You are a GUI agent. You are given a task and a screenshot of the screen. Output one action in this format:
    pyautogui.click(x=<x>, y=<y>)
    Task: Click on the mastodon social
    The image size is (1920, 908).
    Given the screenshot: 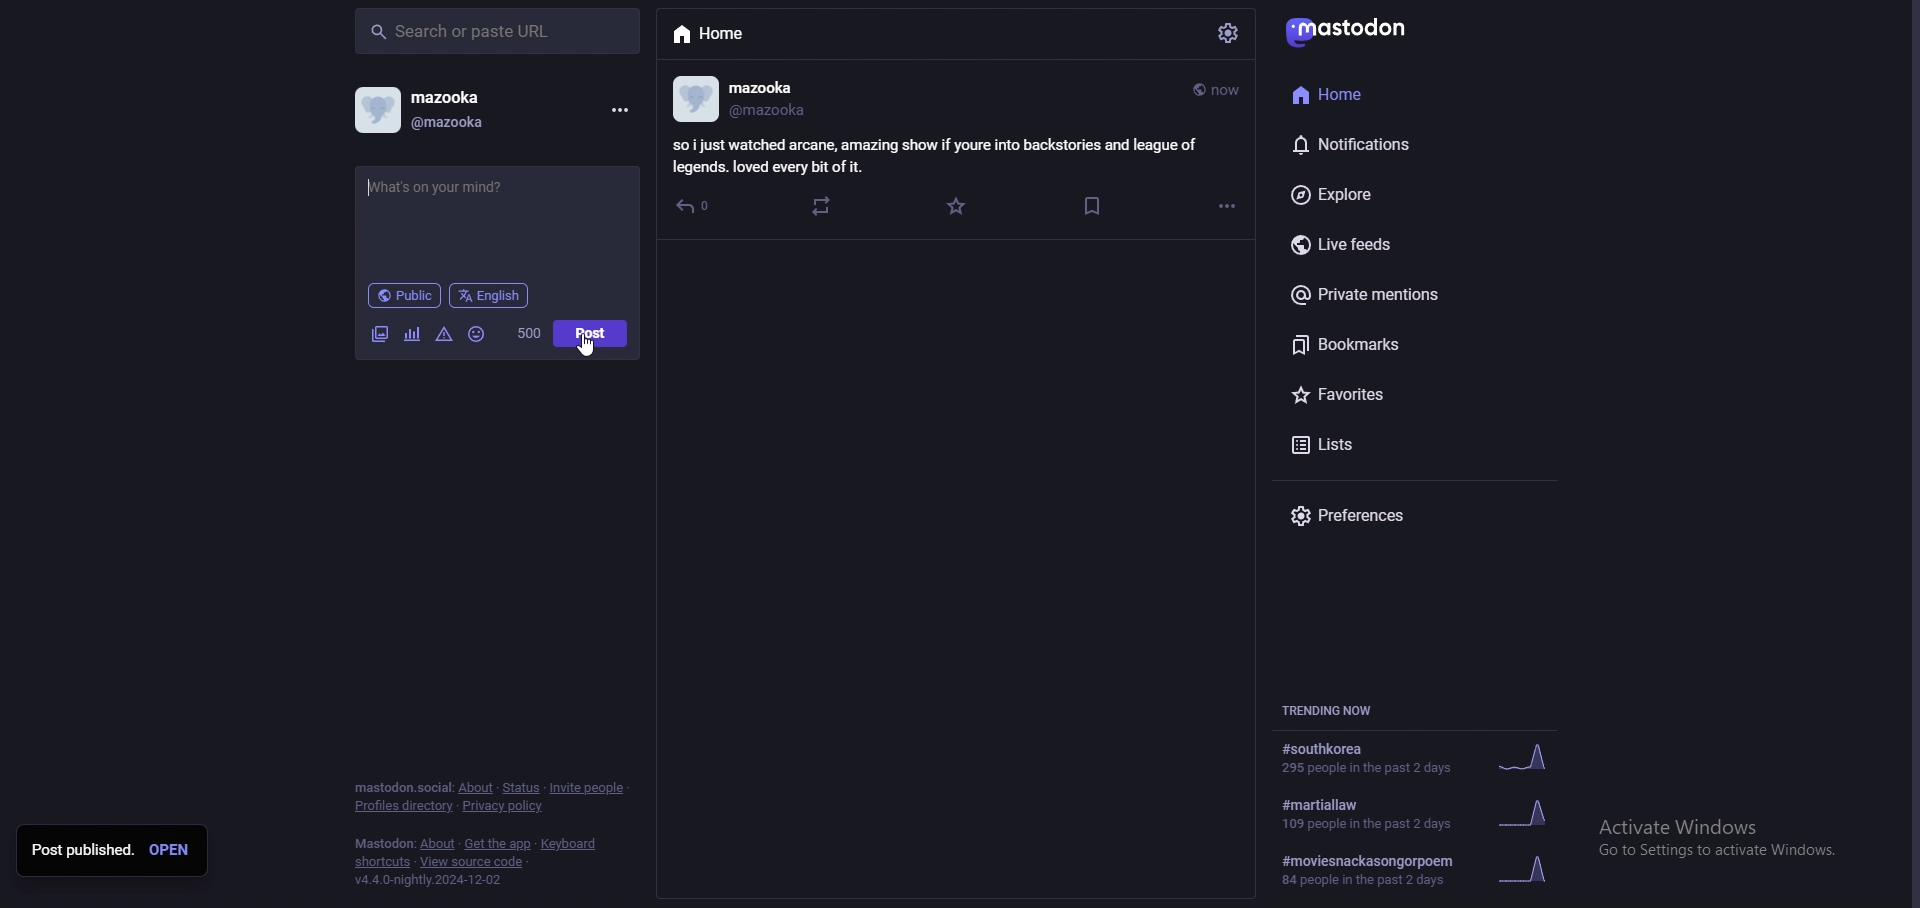 What is the action you would take?
    pyautogui.click(x=400, y=787)
    